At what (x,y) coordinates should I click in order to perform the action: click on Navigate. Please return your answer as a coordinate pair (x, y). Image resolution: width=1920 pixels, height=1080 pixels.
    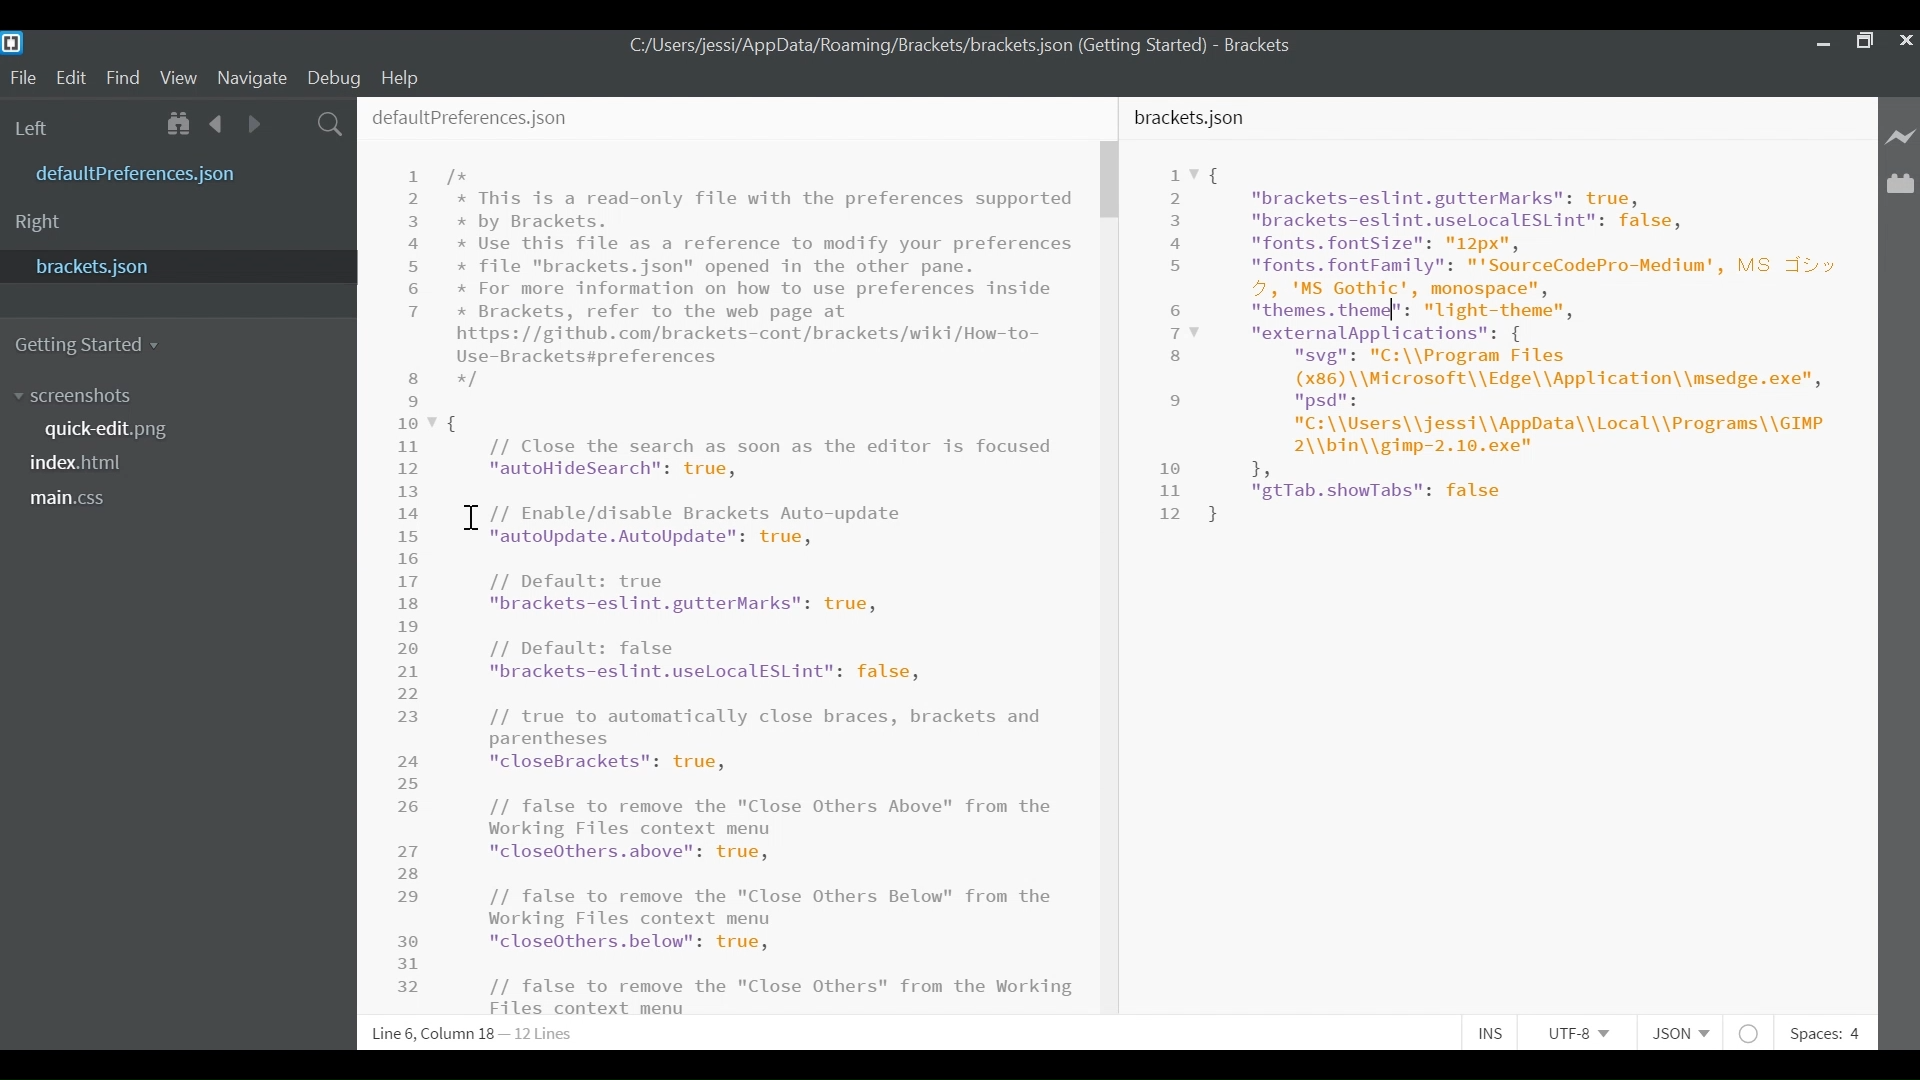
    Looking at the image, I should click on (253, 76).